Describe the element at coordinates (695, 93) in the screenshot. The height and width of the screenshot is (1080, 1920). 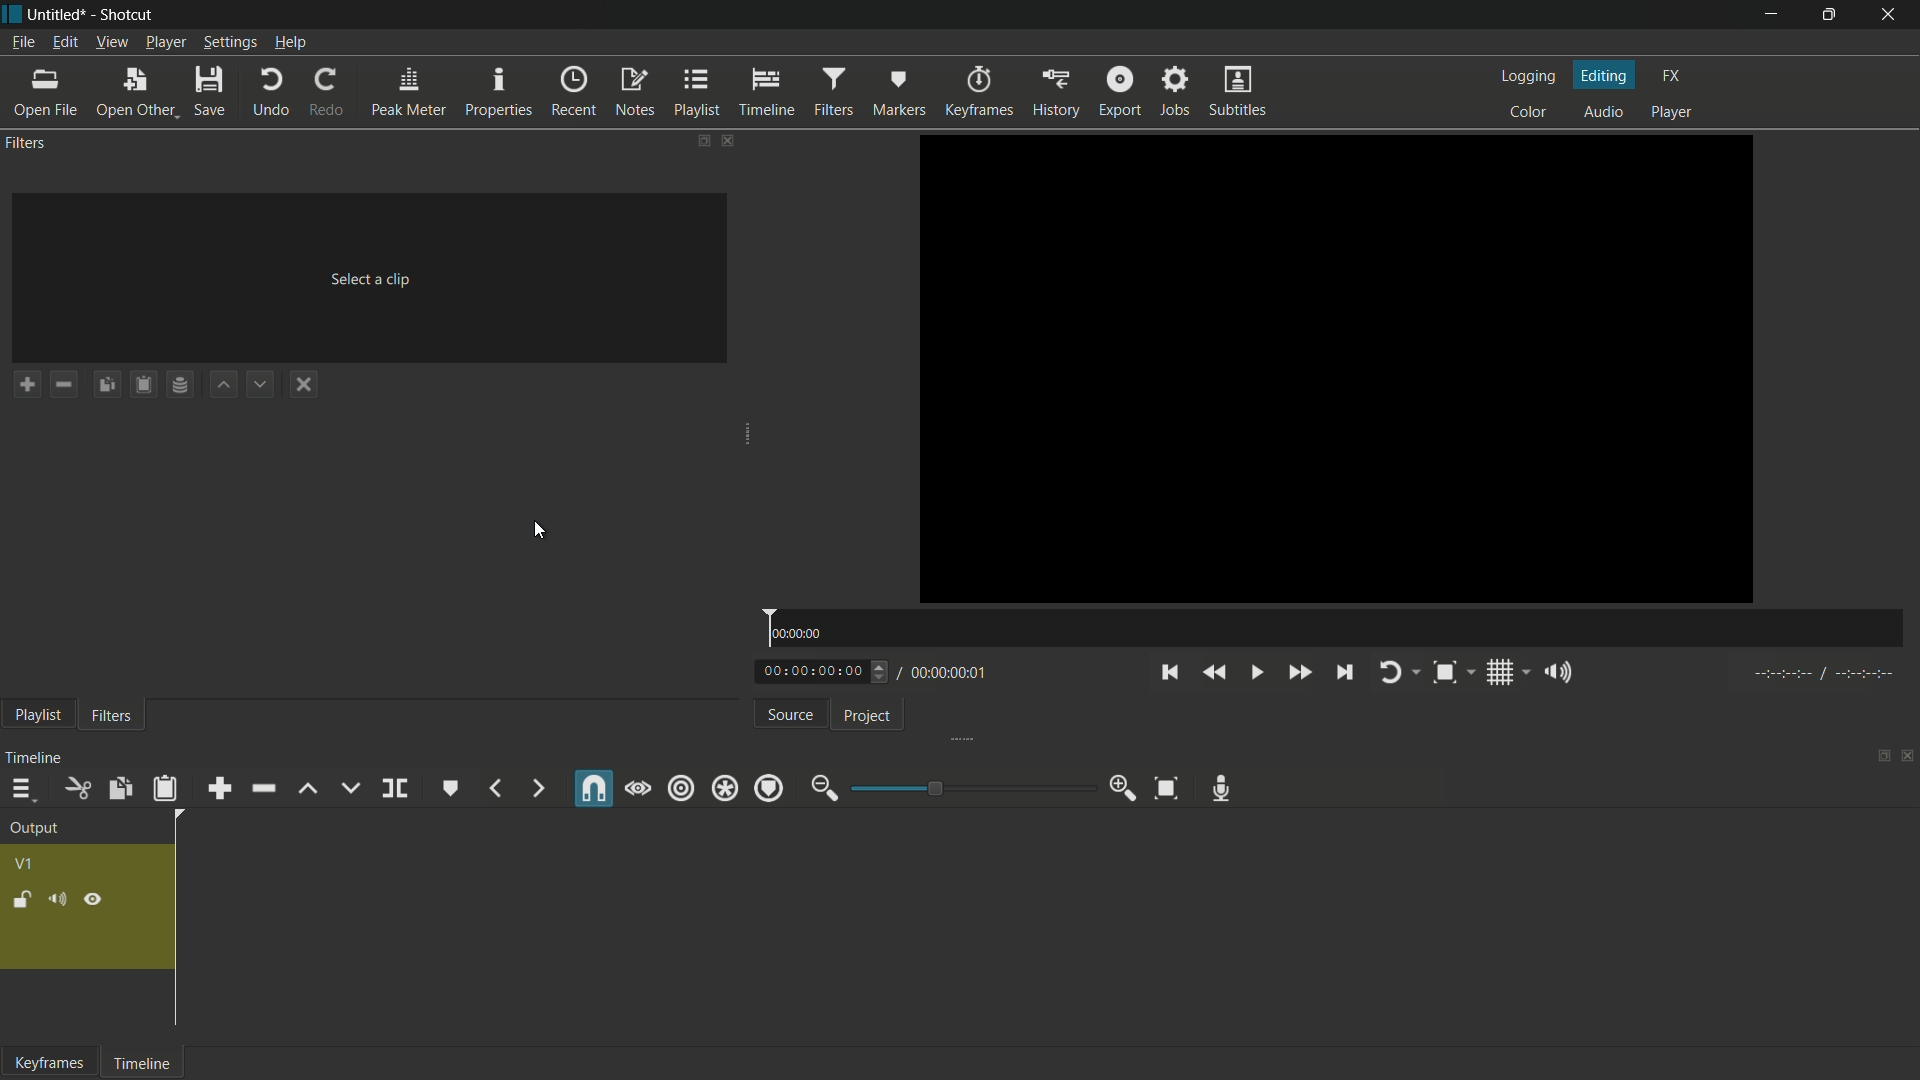
I see `playlist` at that location.